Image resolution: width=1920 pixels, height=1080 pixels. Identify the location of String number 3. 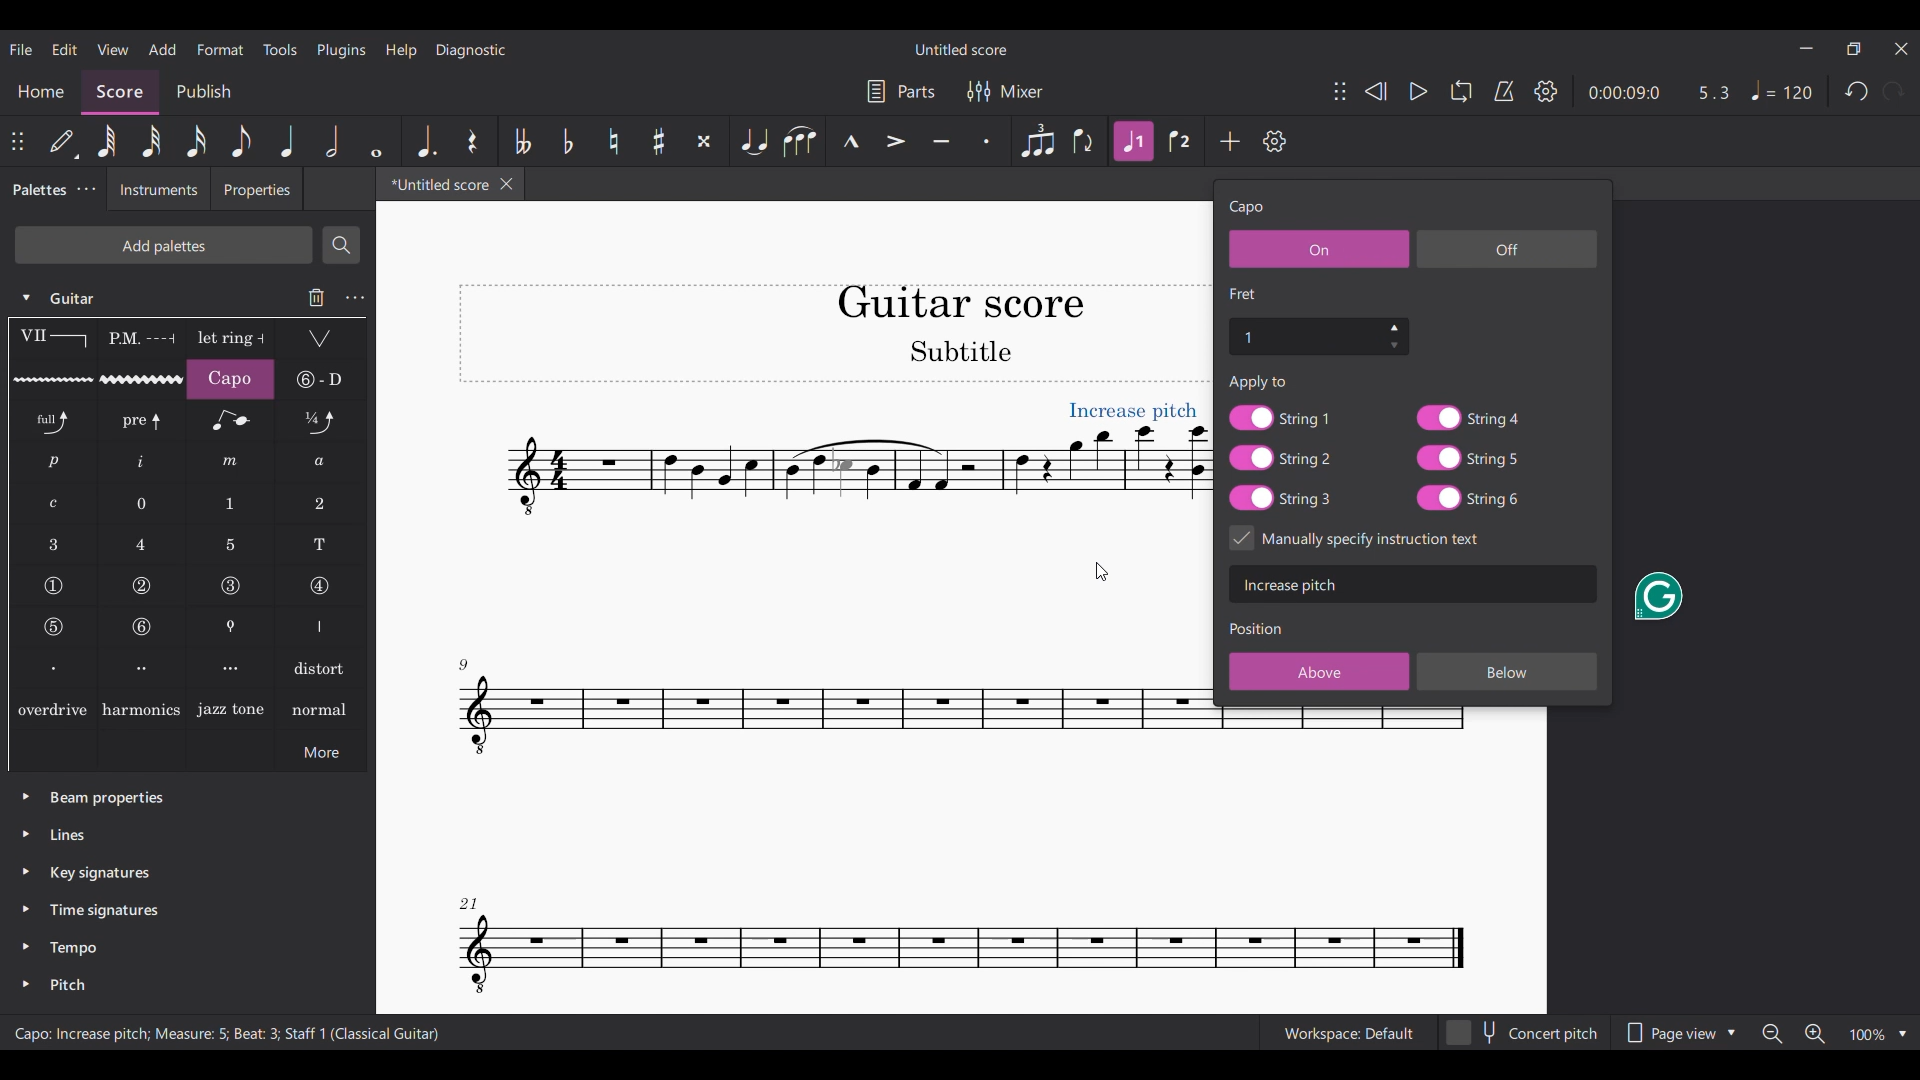
(231, 586).